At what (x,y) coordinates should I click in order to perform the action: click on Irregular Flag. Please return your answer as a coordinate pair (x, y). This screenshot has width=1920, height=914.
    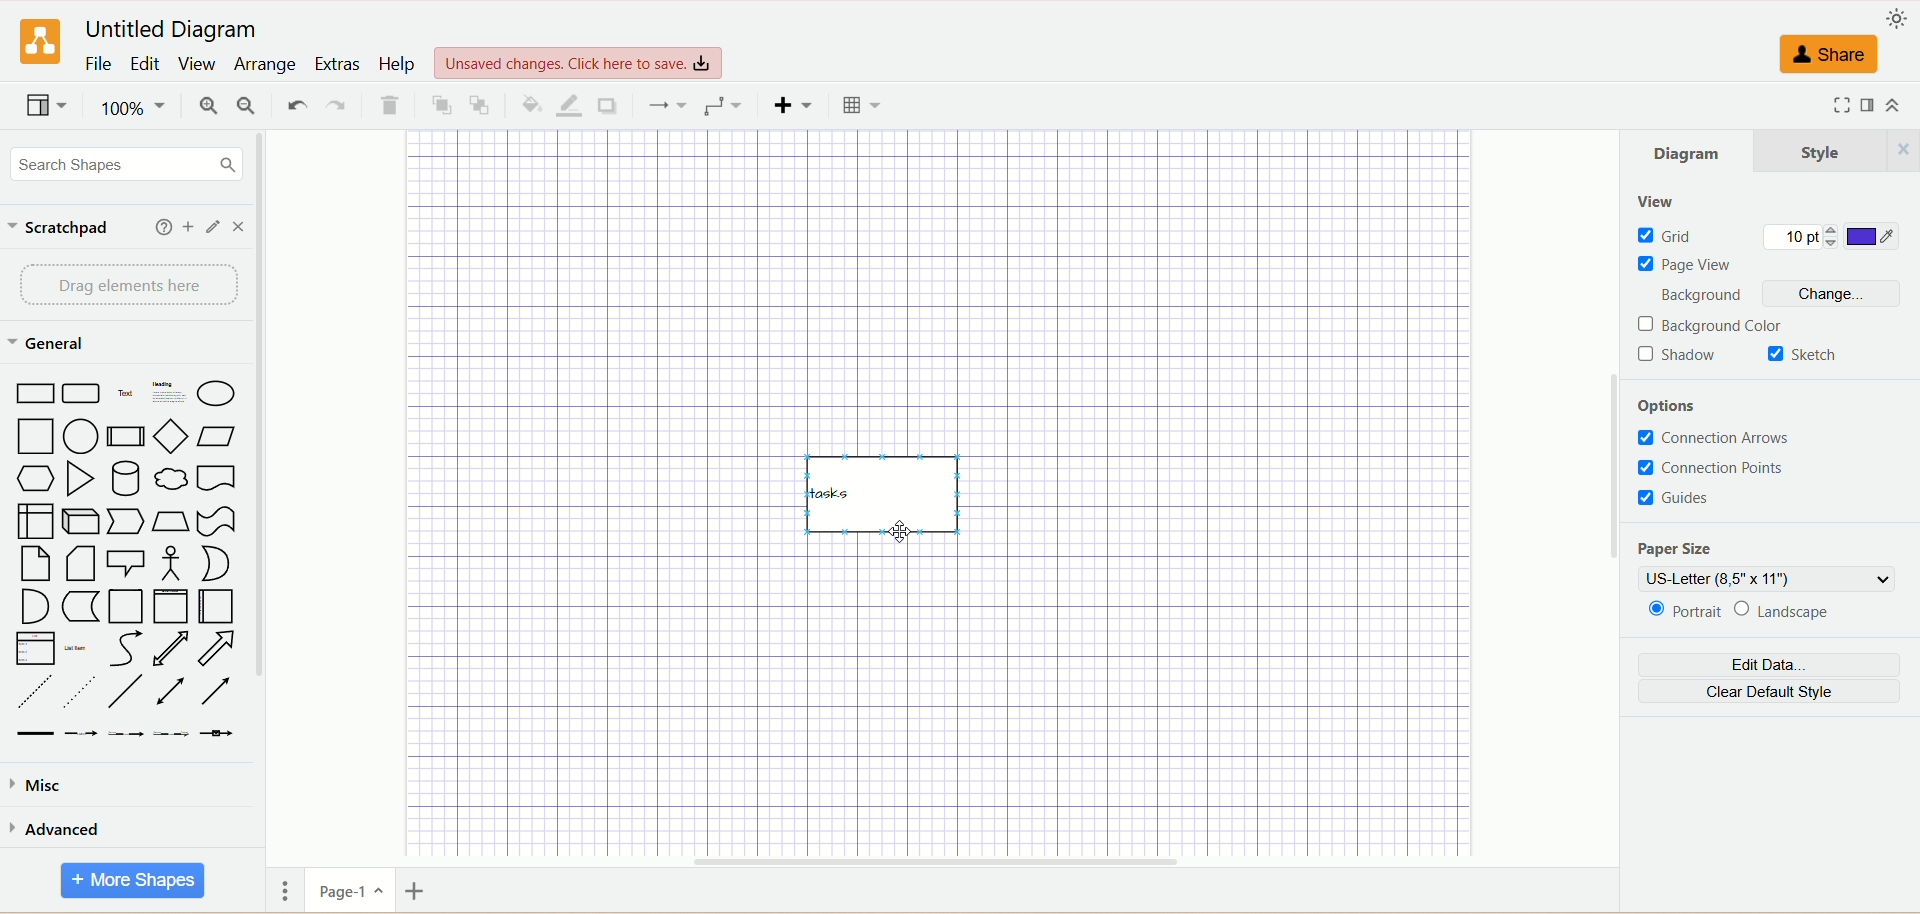
    Looking at the image, I should click on (218, 522).